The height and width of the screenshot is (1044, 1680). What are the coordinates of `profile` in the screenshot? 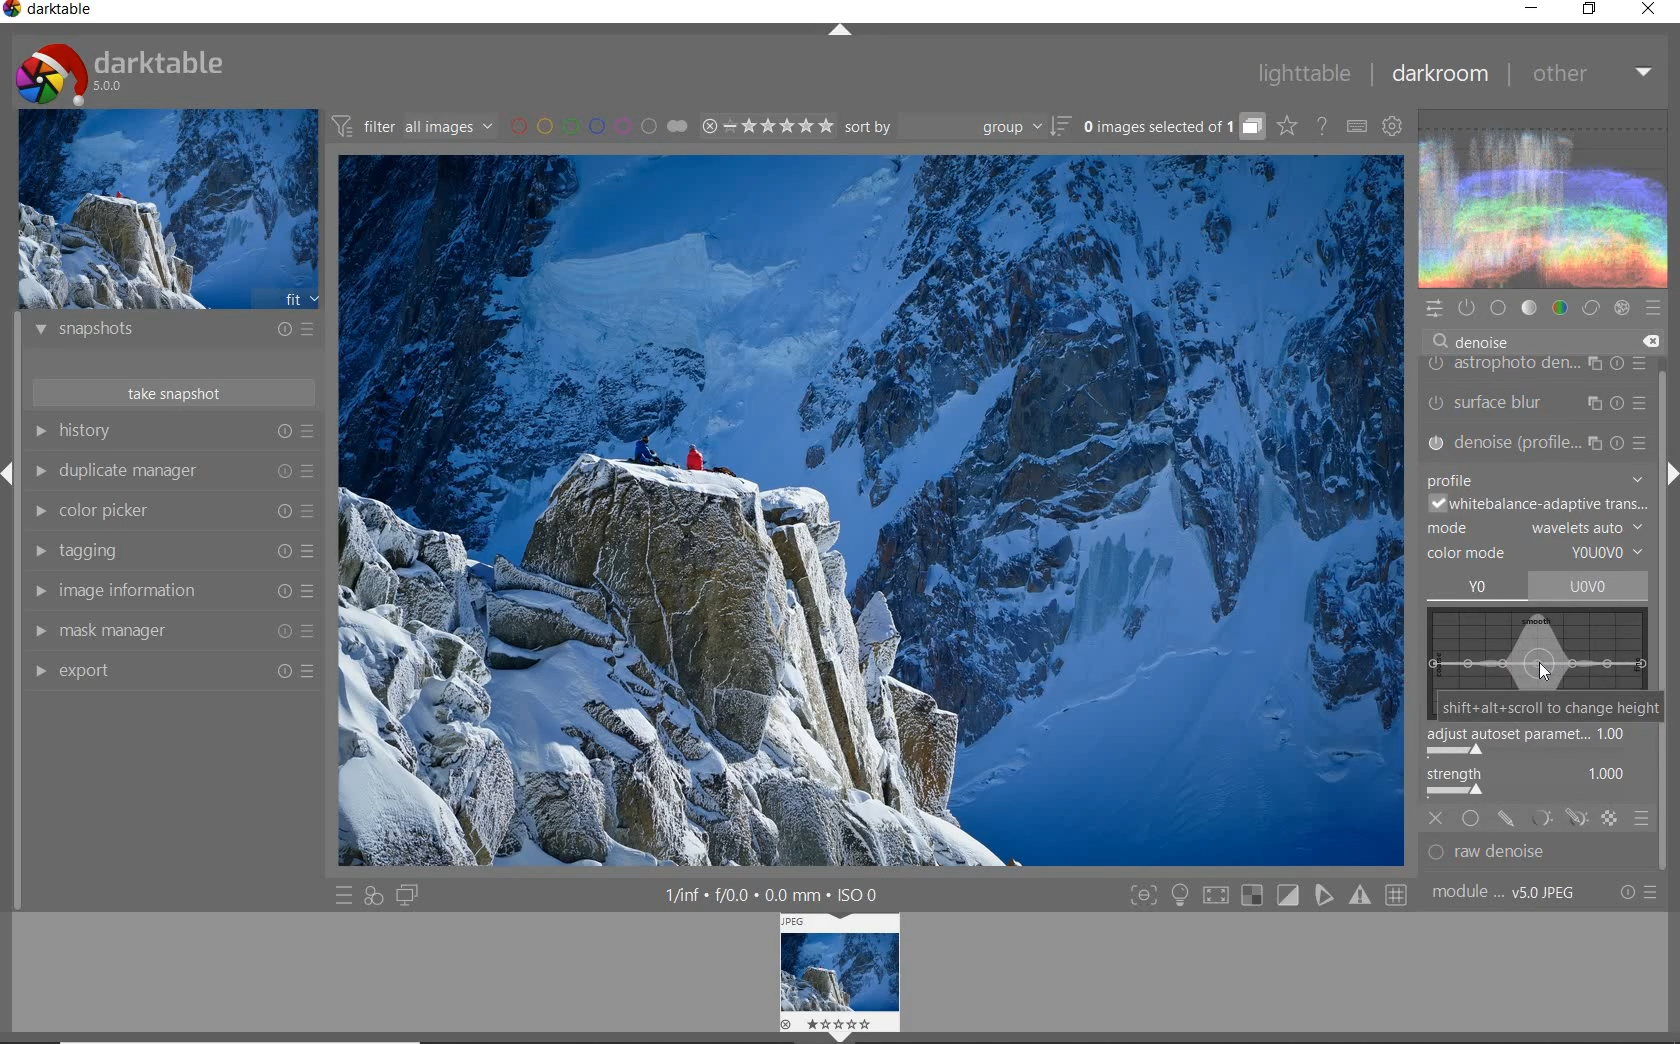 It's located at (1535, 475).